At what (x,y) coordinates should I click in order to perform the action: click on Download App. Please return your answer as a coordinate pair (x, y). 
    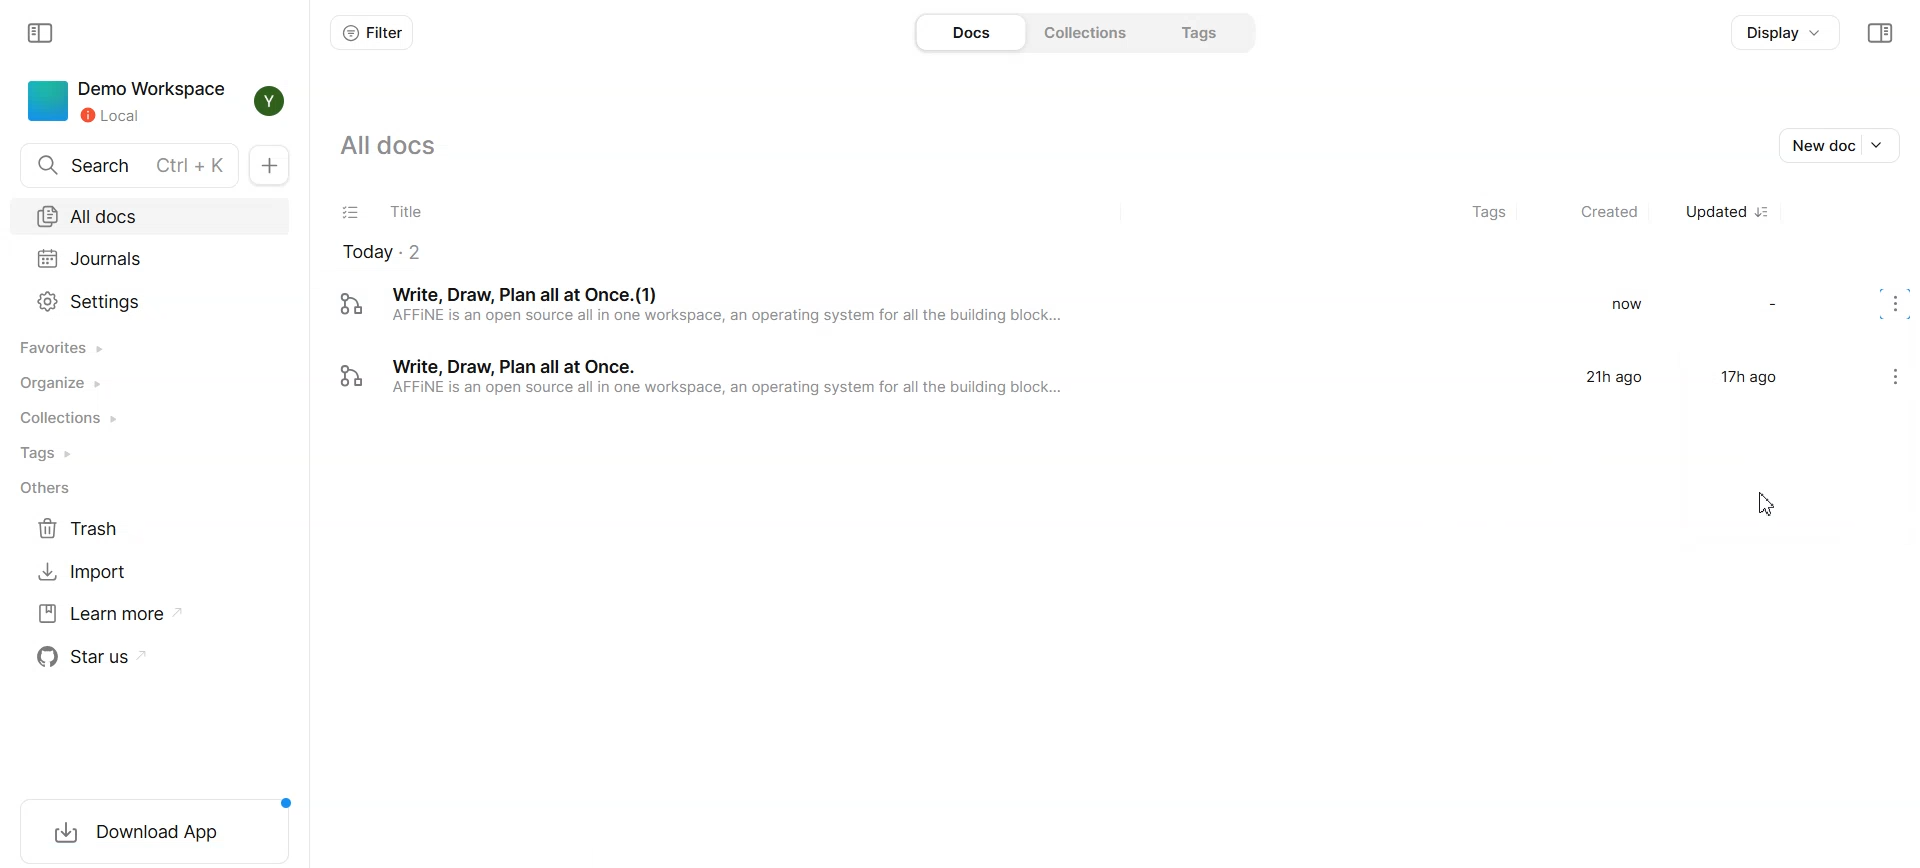
    Looking at the image, I should click on (157, 833).